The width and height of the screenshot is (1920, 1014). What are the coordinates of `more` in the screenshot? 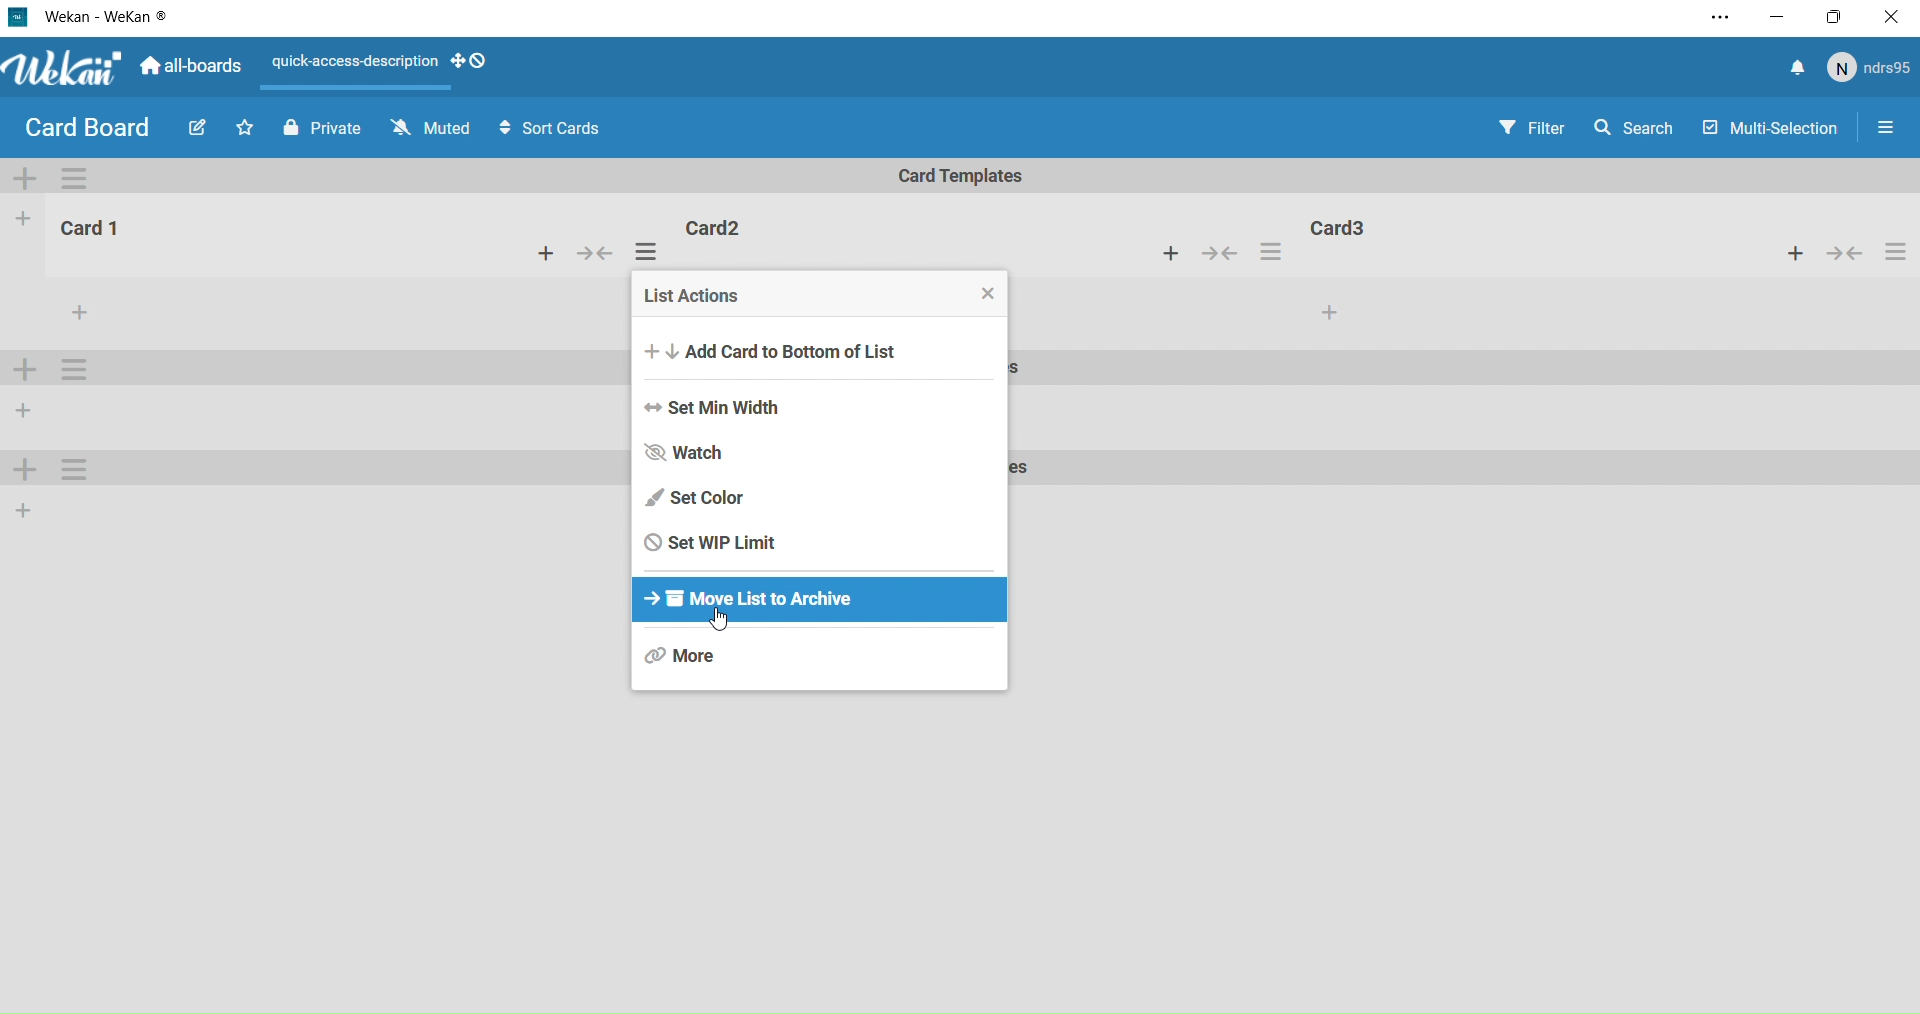 It's located at (74, 309).